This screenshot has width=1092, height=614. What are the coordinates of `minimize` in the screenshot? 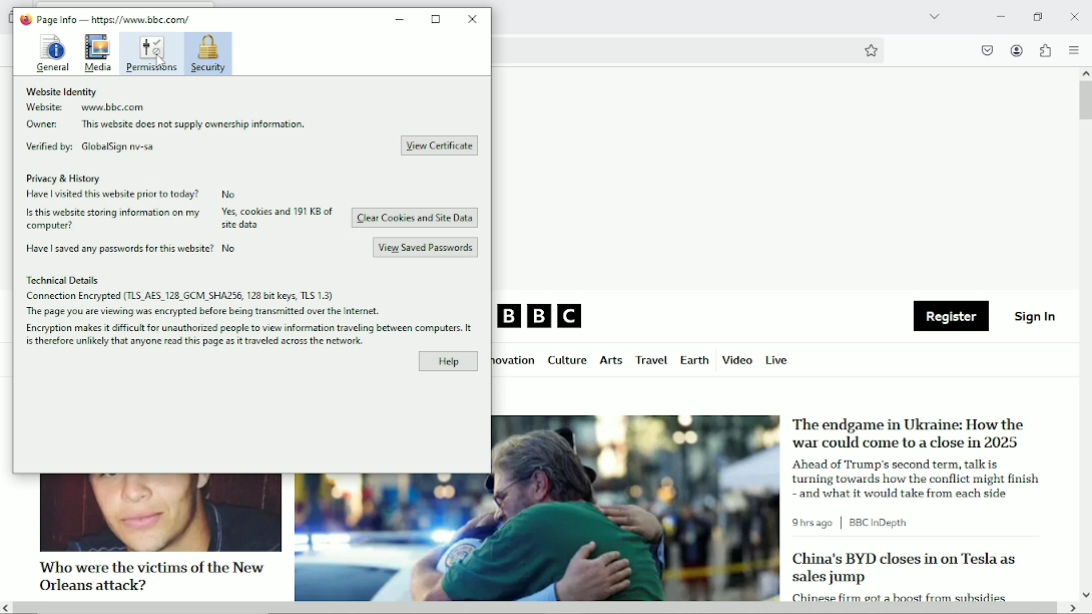 It's located at (400, 20).